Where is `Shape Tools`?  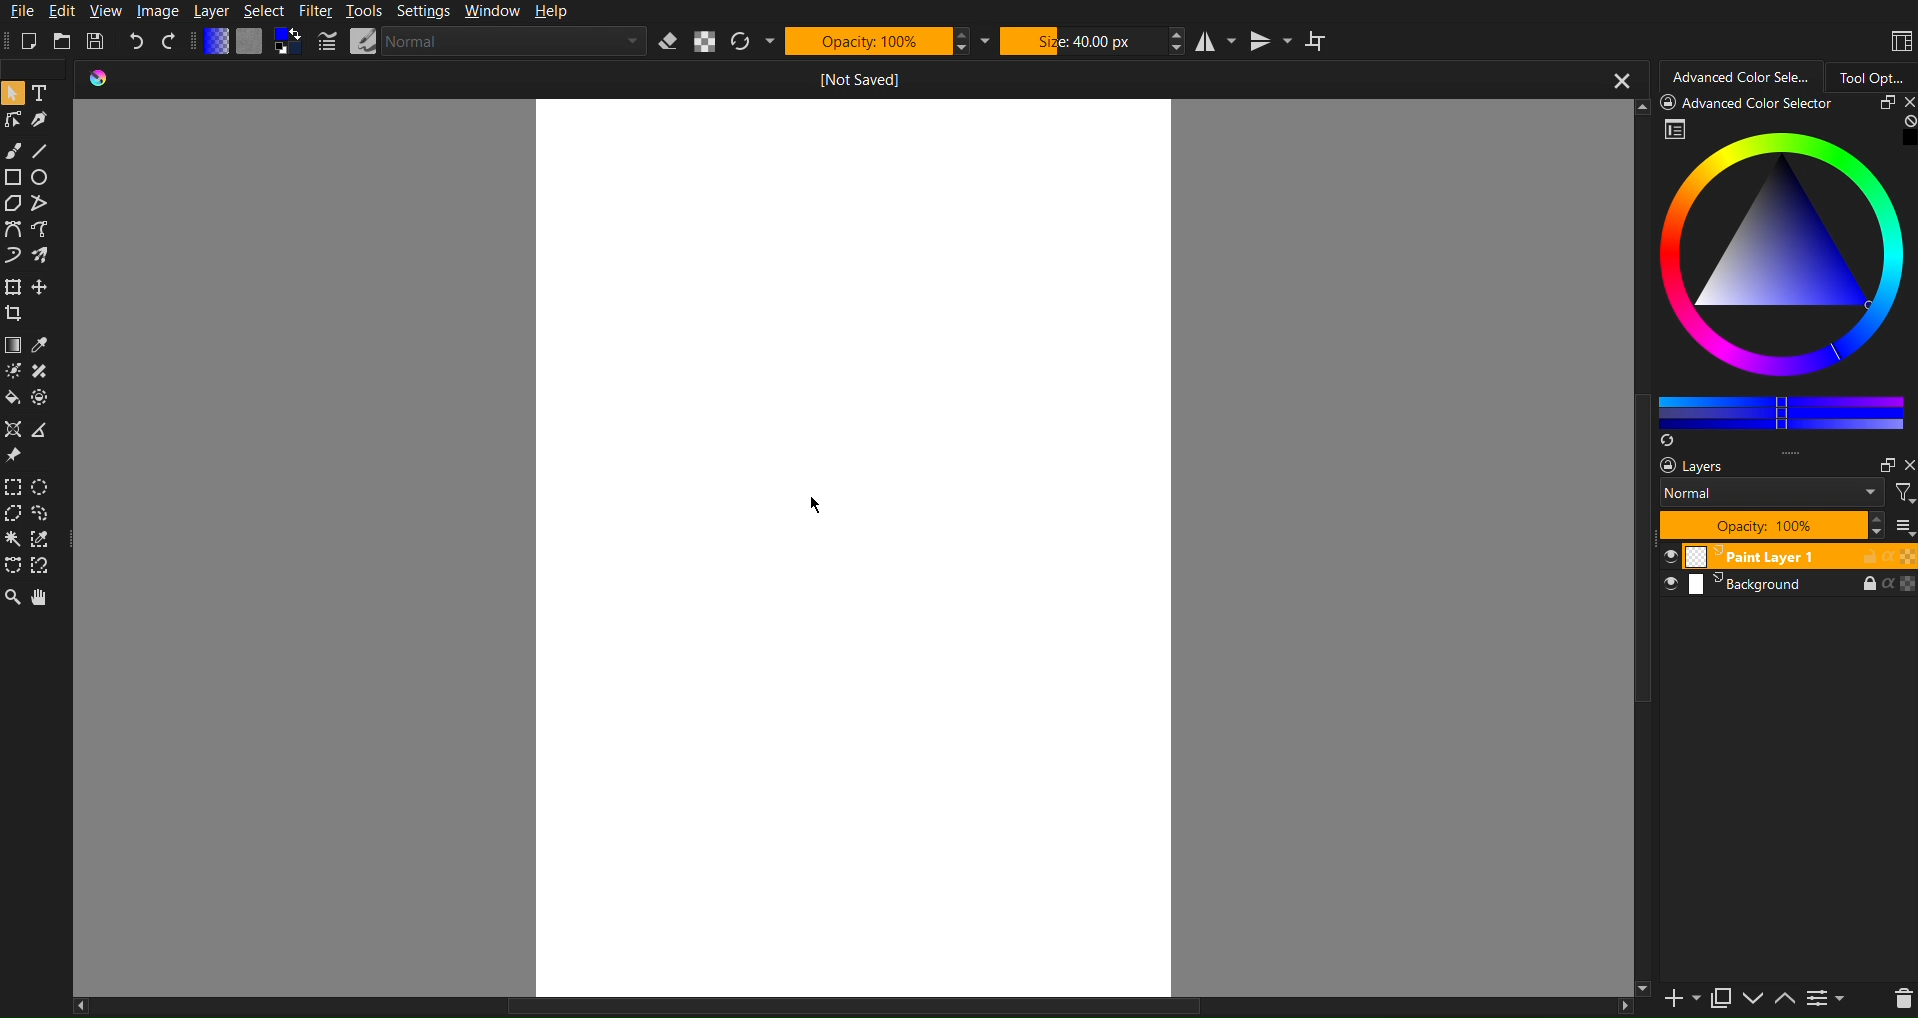 Shape Tools is located at coordinates (31, 190).